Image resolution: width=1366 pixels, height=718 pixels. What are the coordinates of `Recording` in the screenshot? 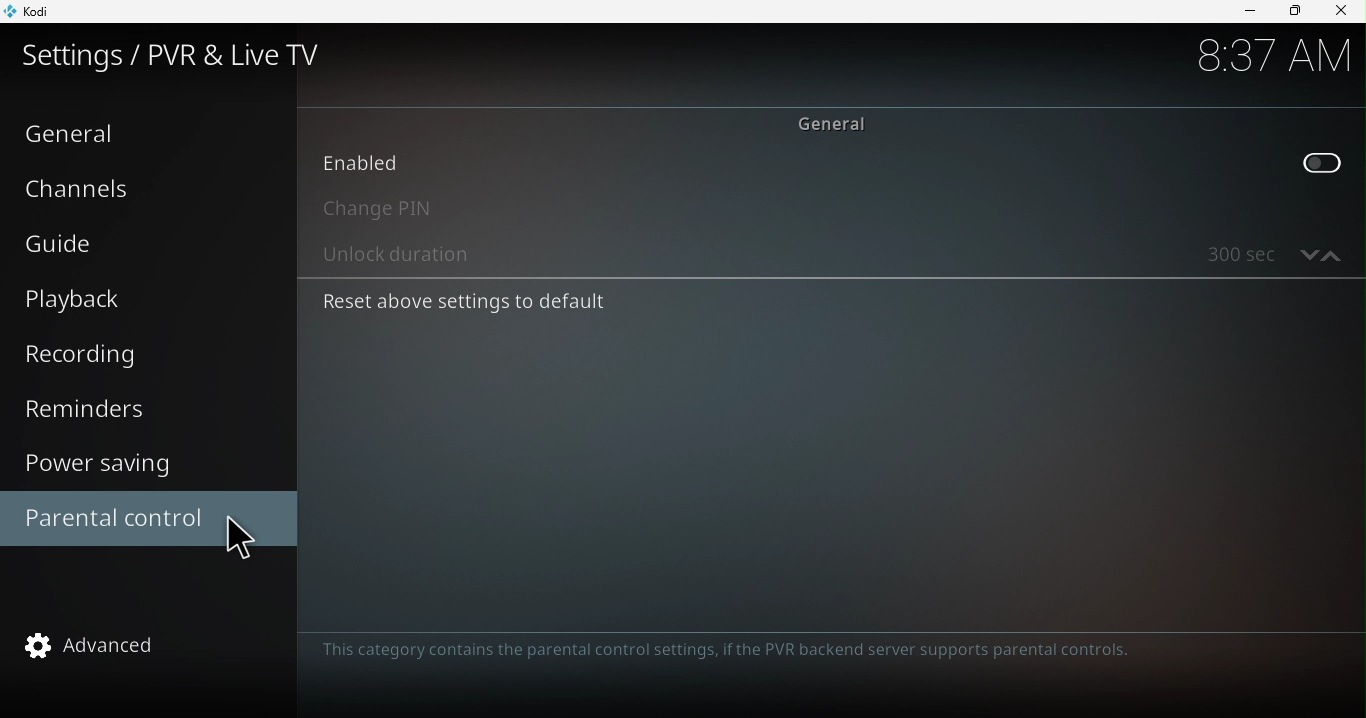 It's located at (92, 352).